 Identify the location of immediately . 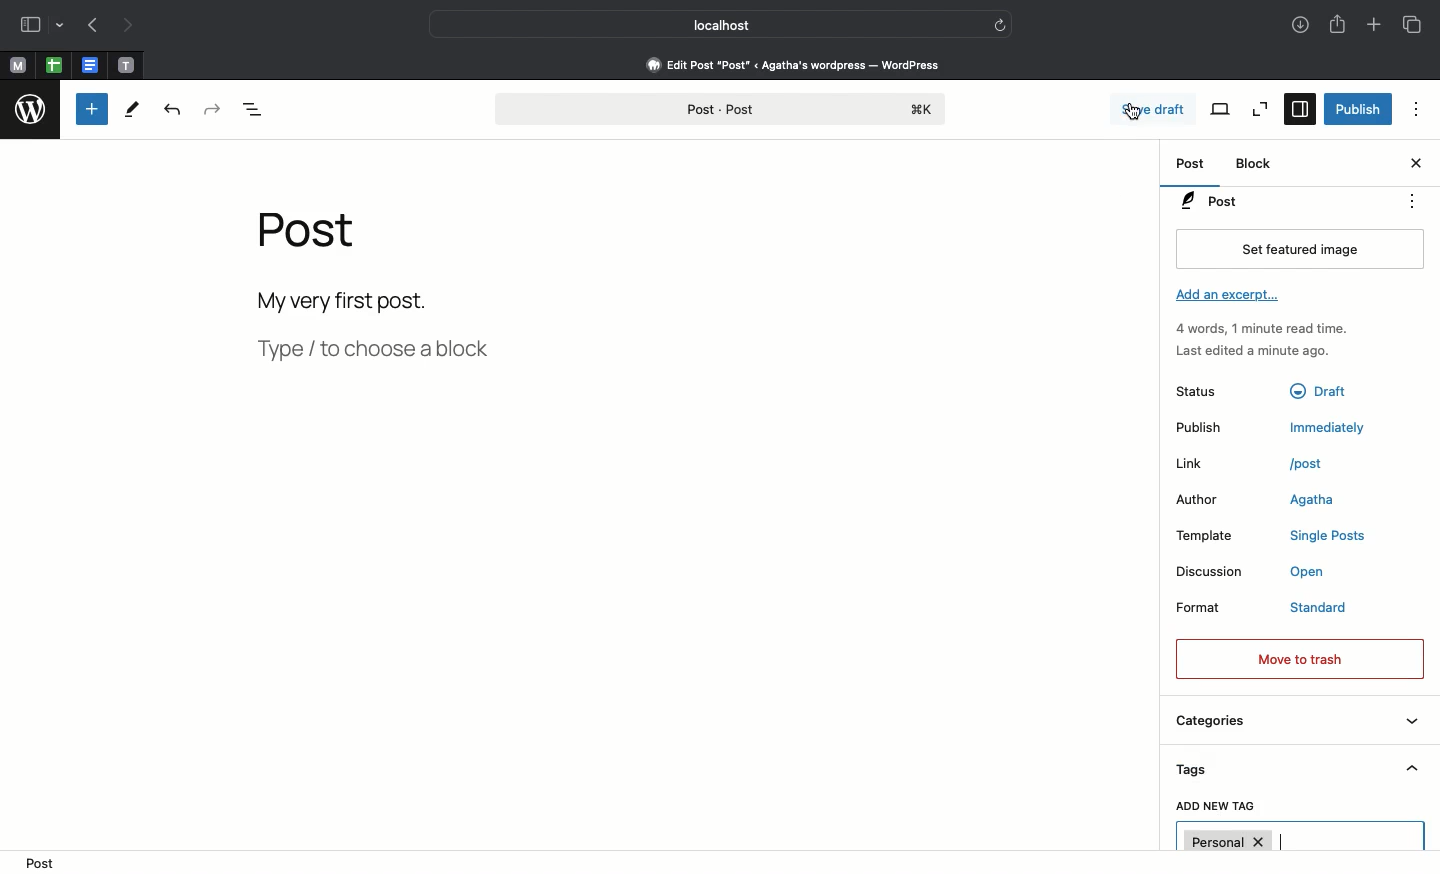
(1318, 428).